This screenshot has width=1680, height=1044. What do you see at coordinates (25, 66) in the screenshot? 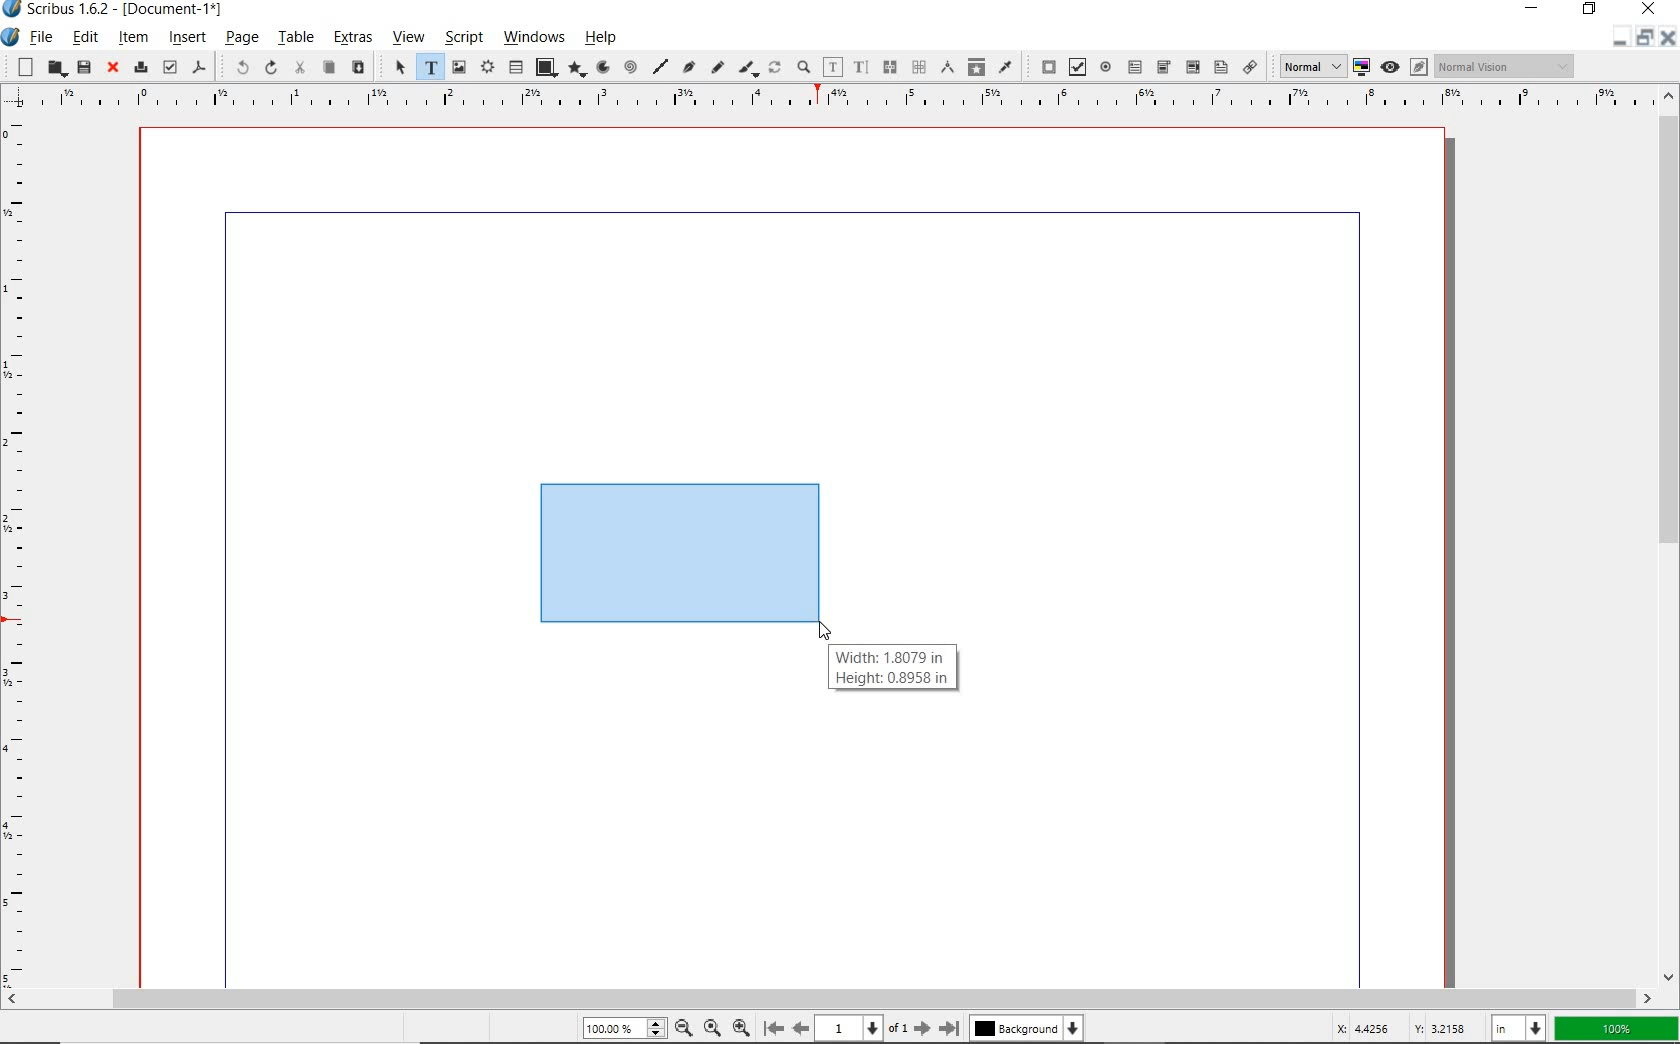
I see `new` at bounding box center [25, 66].